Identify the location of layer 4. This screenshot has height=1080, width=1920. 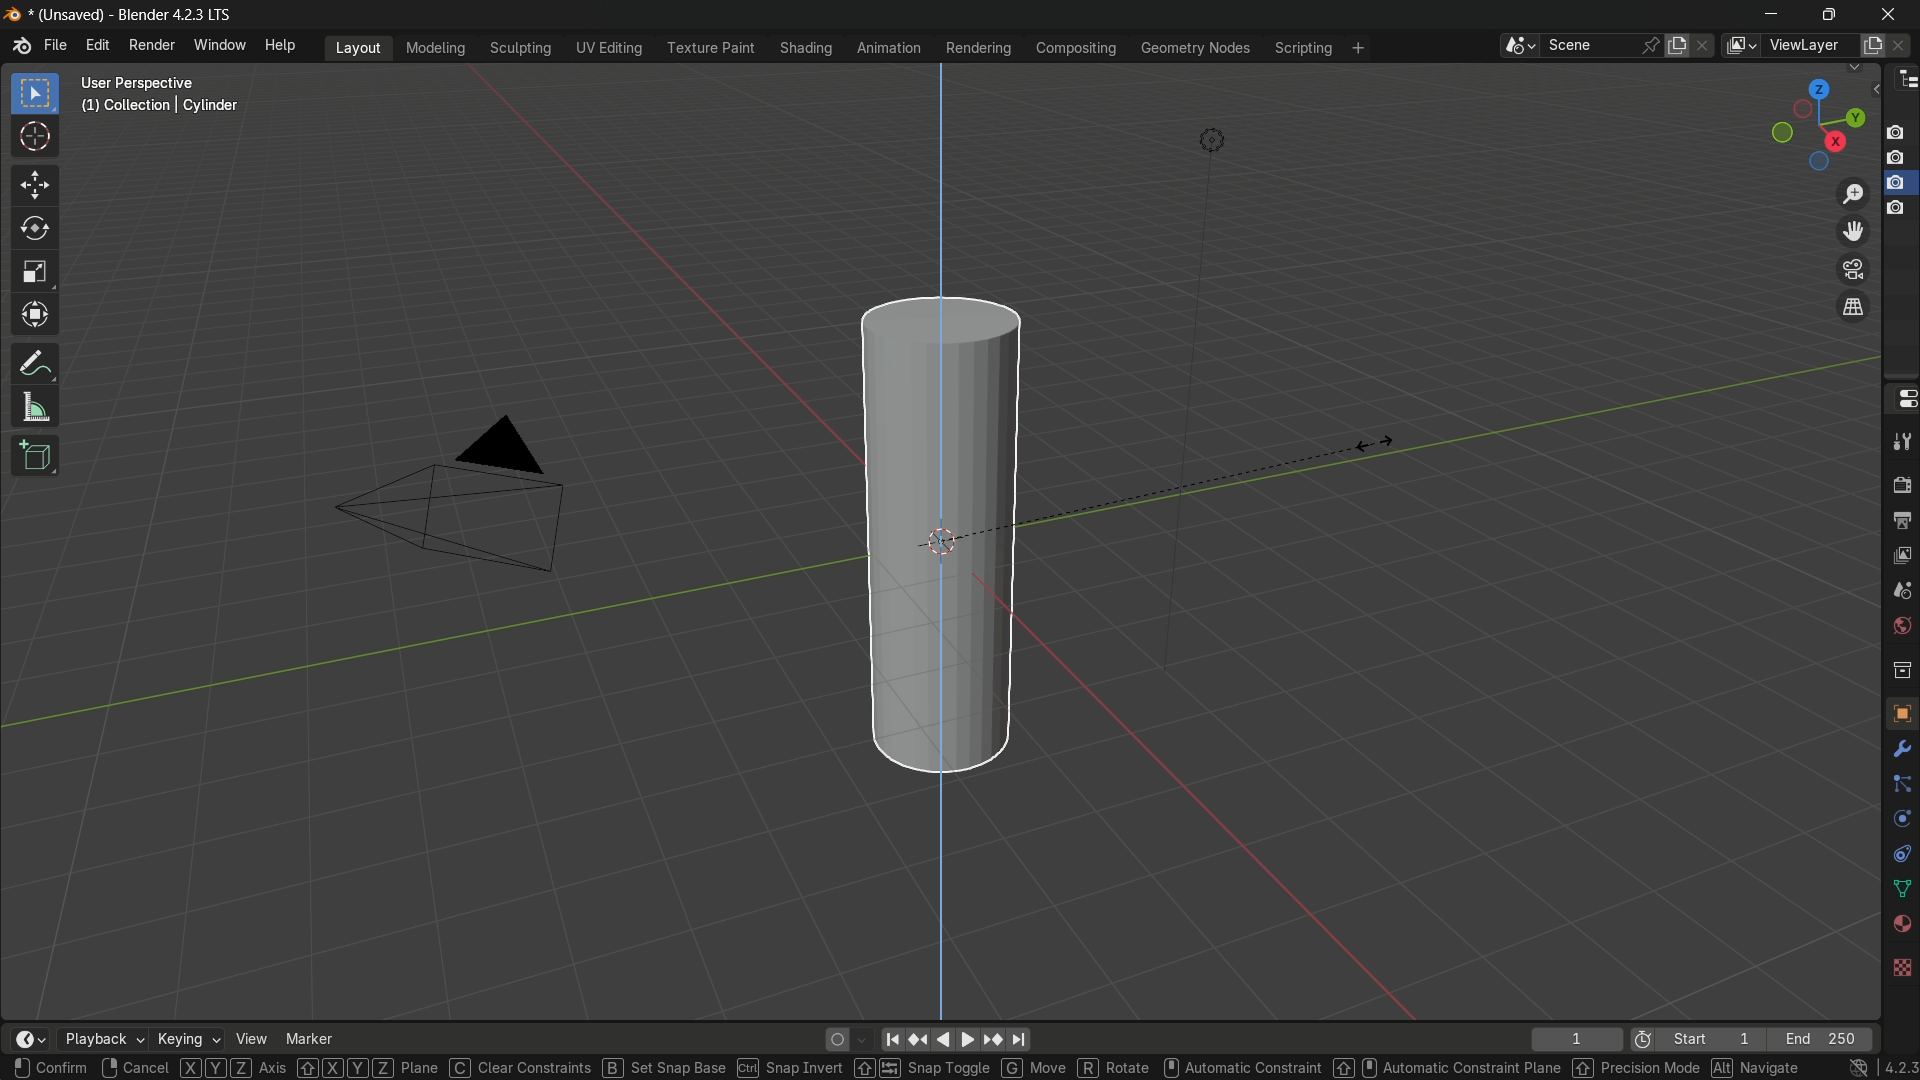
(1898, 207).